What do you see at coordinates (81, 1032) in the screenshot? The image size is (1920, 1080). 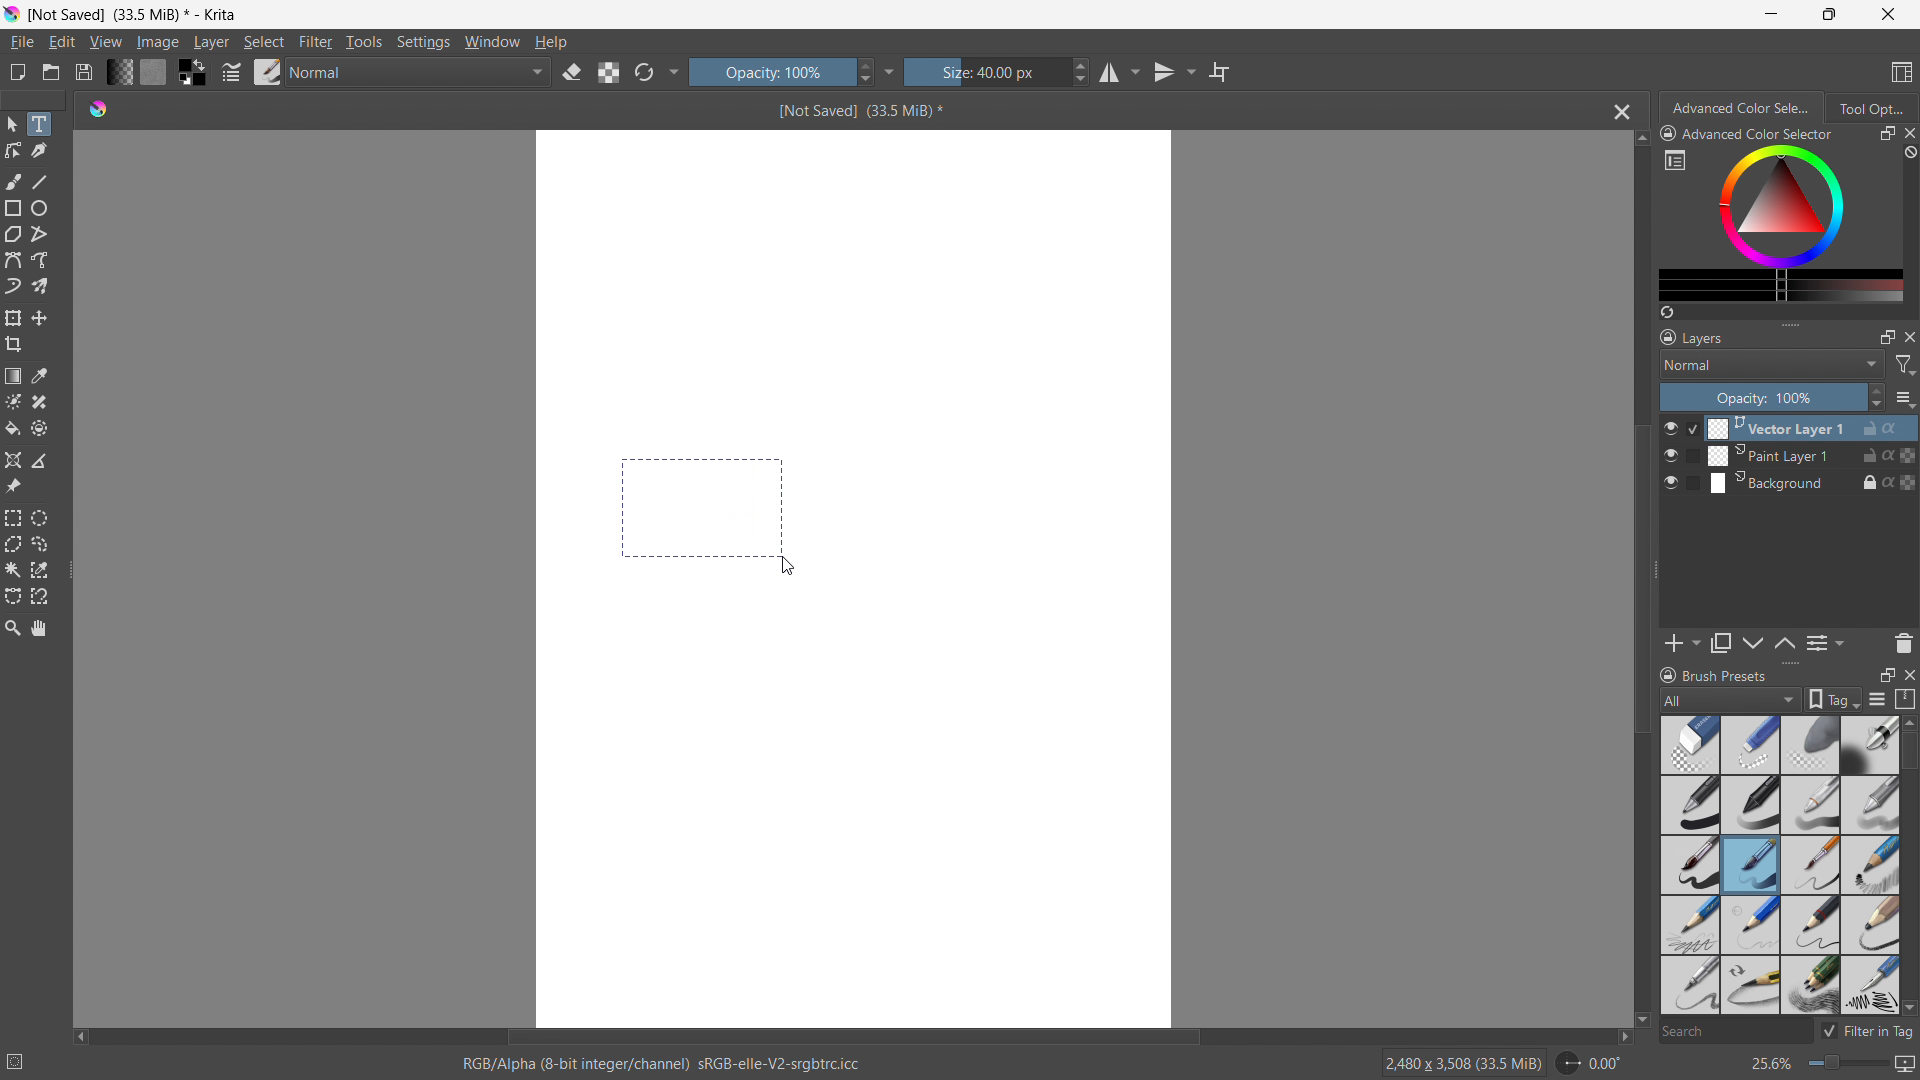 I see `scroll left` at bounding box center [81, 1032].